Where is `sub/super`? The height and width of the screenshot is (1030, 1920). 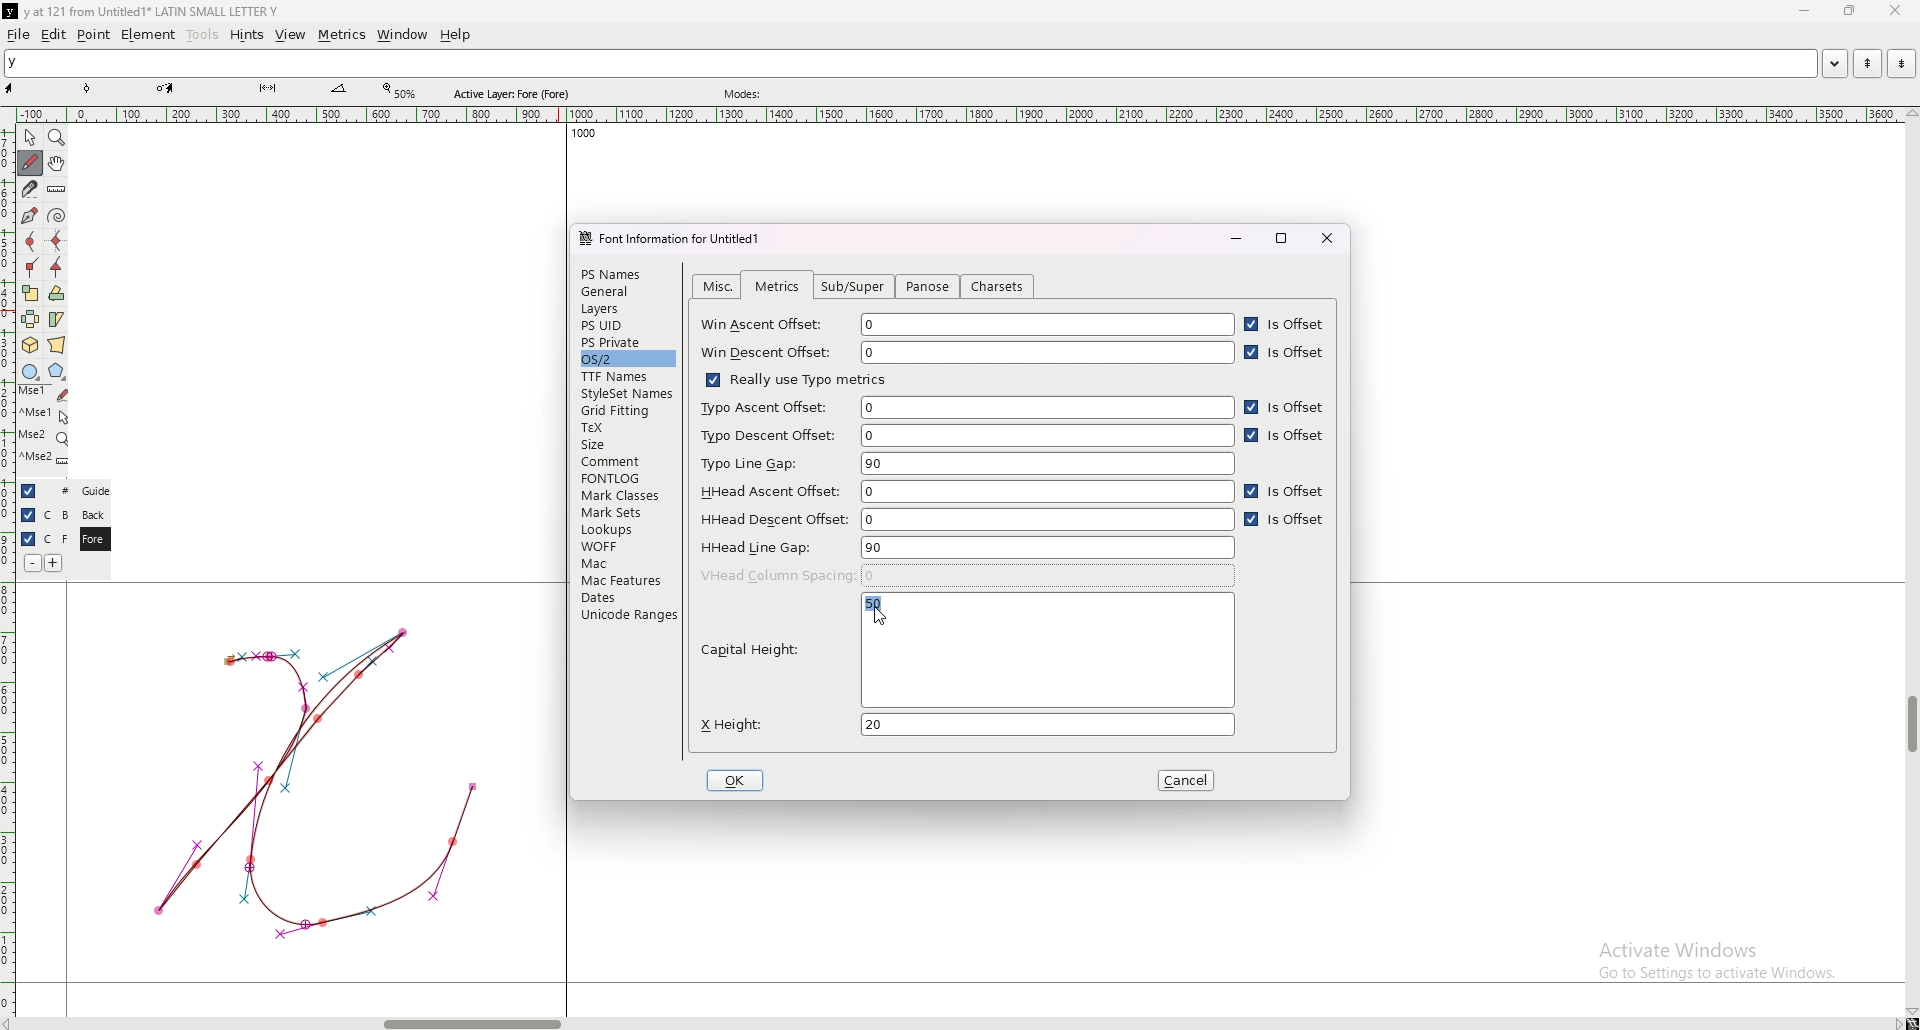 sub/super is located at coordinates (857, 287).